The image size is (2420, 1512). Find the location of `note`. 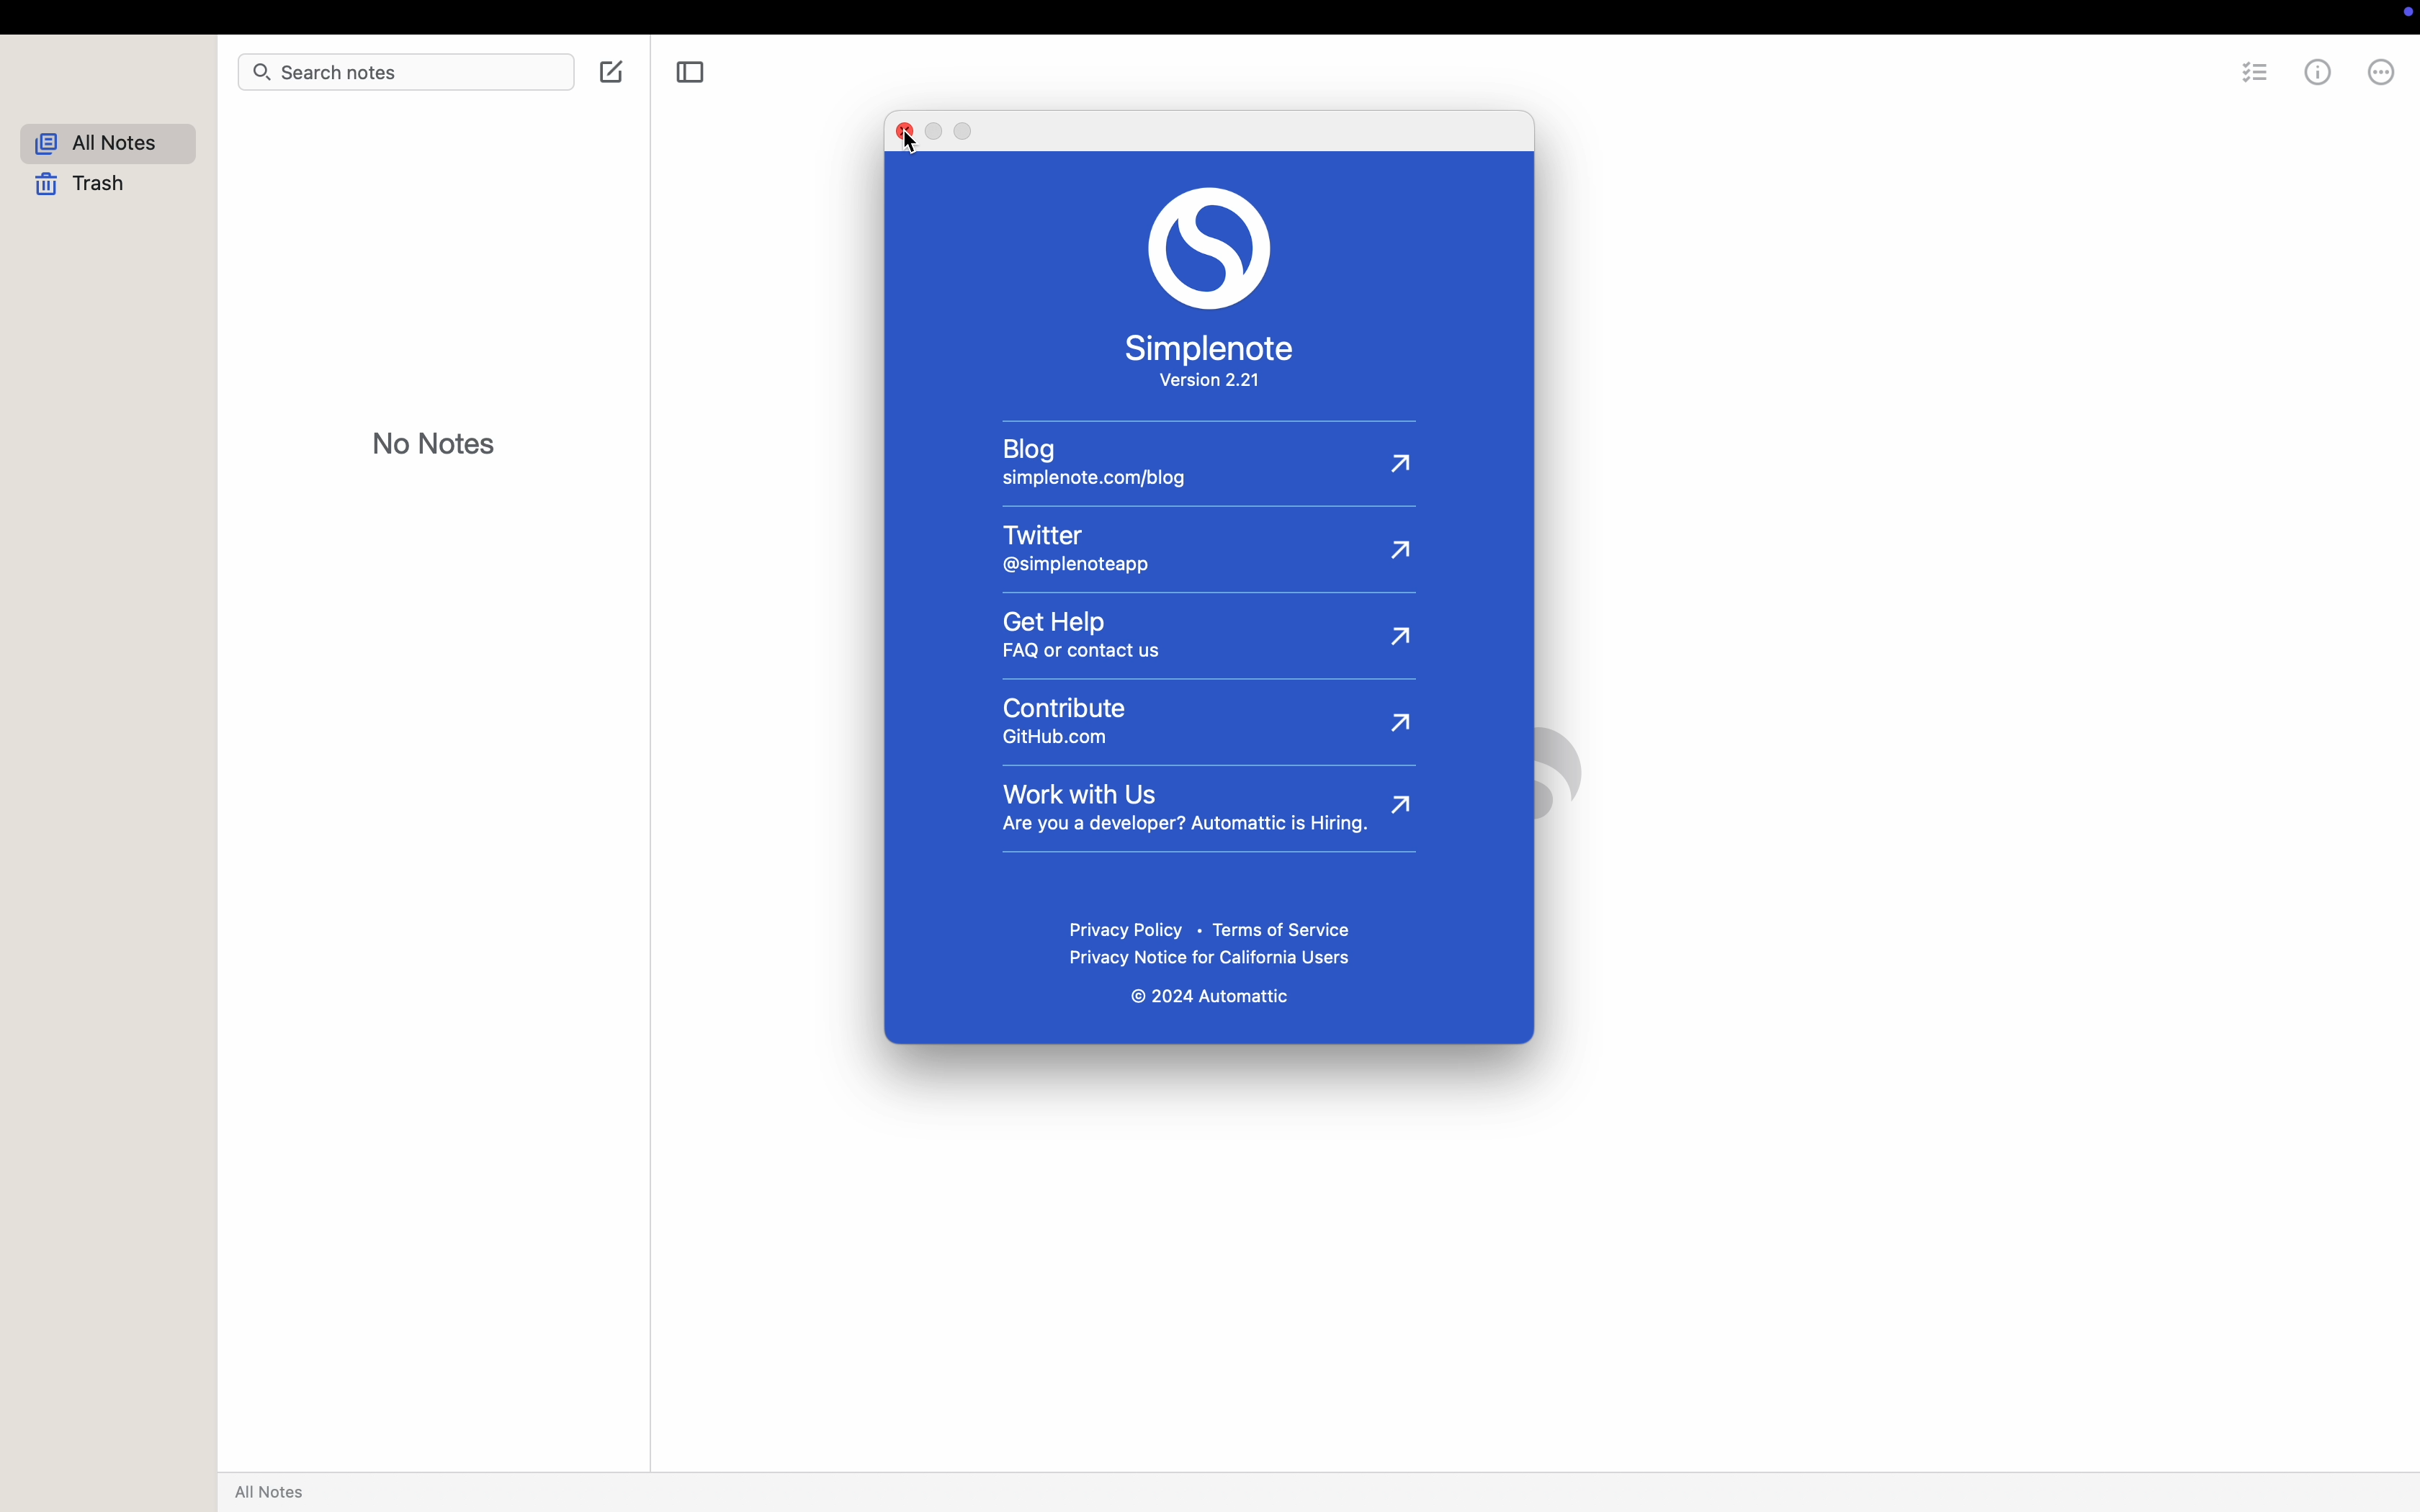

note is located at coordinates (233, 18).